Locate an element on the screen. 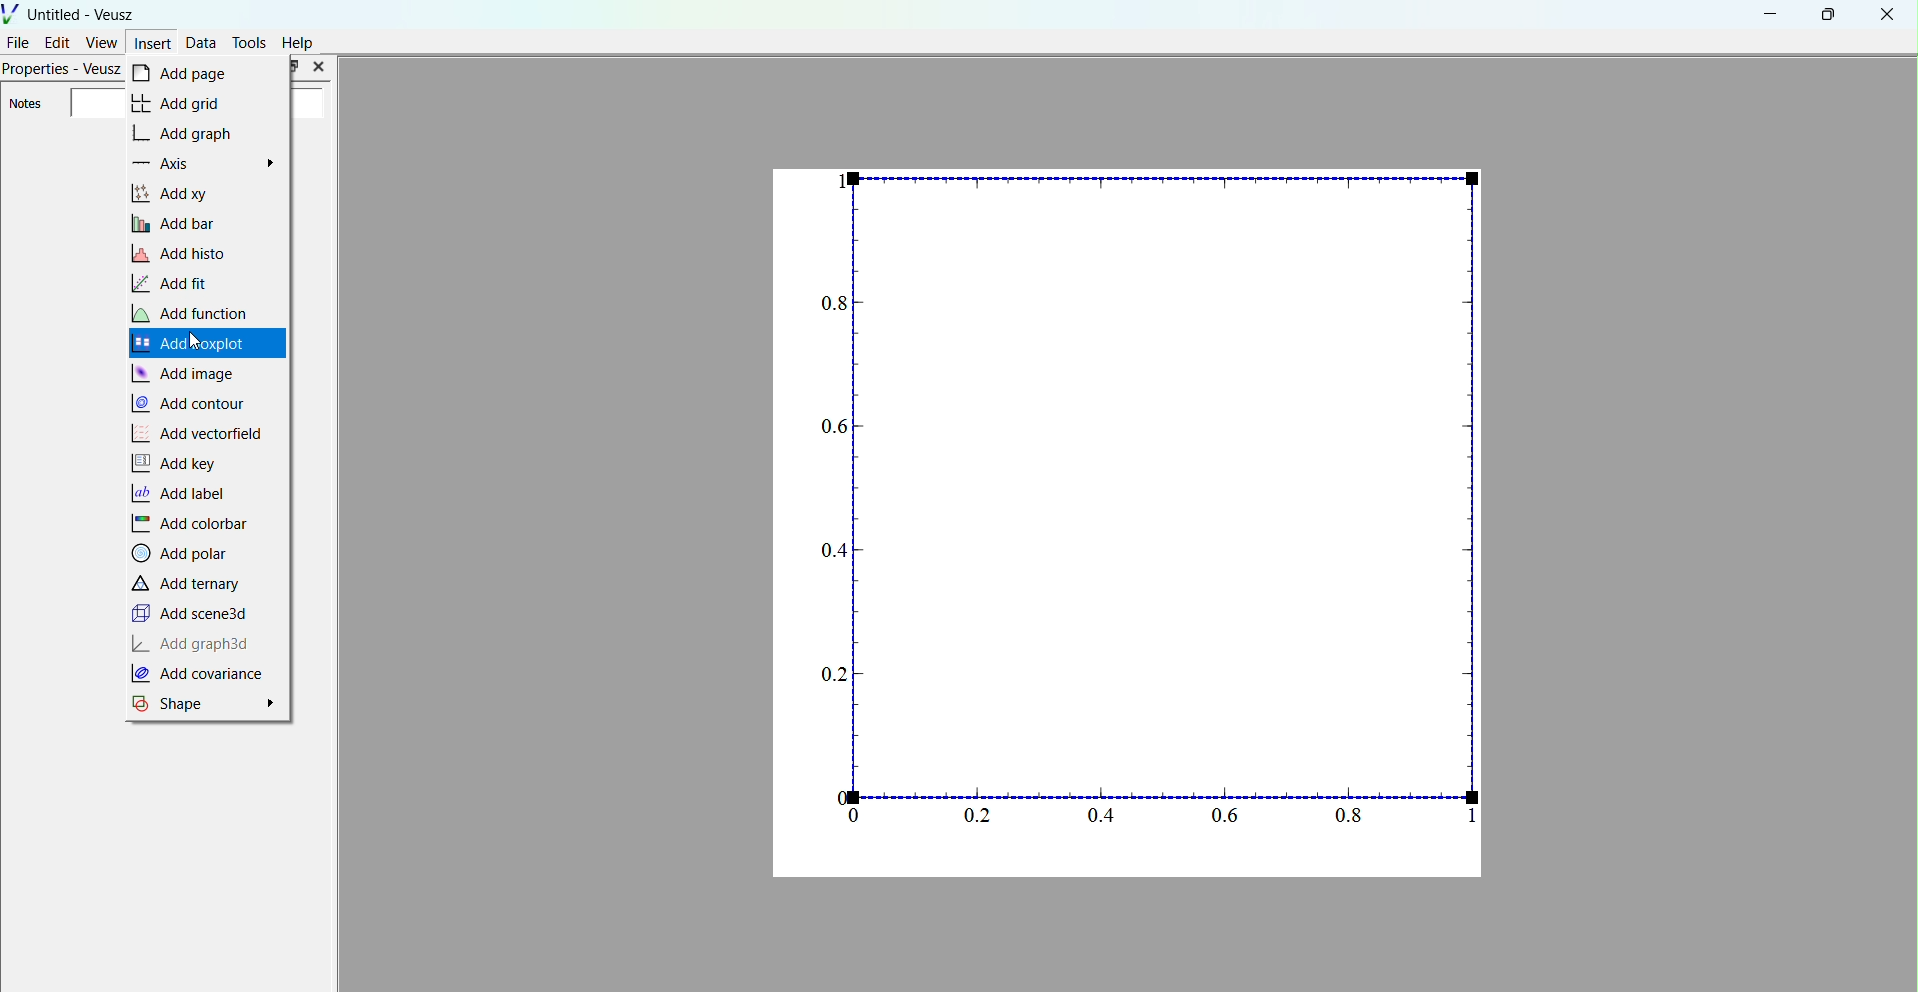 Image resolution: width=1918 pixels, height=992 pixels. Data is located at coordinates (201, 42).